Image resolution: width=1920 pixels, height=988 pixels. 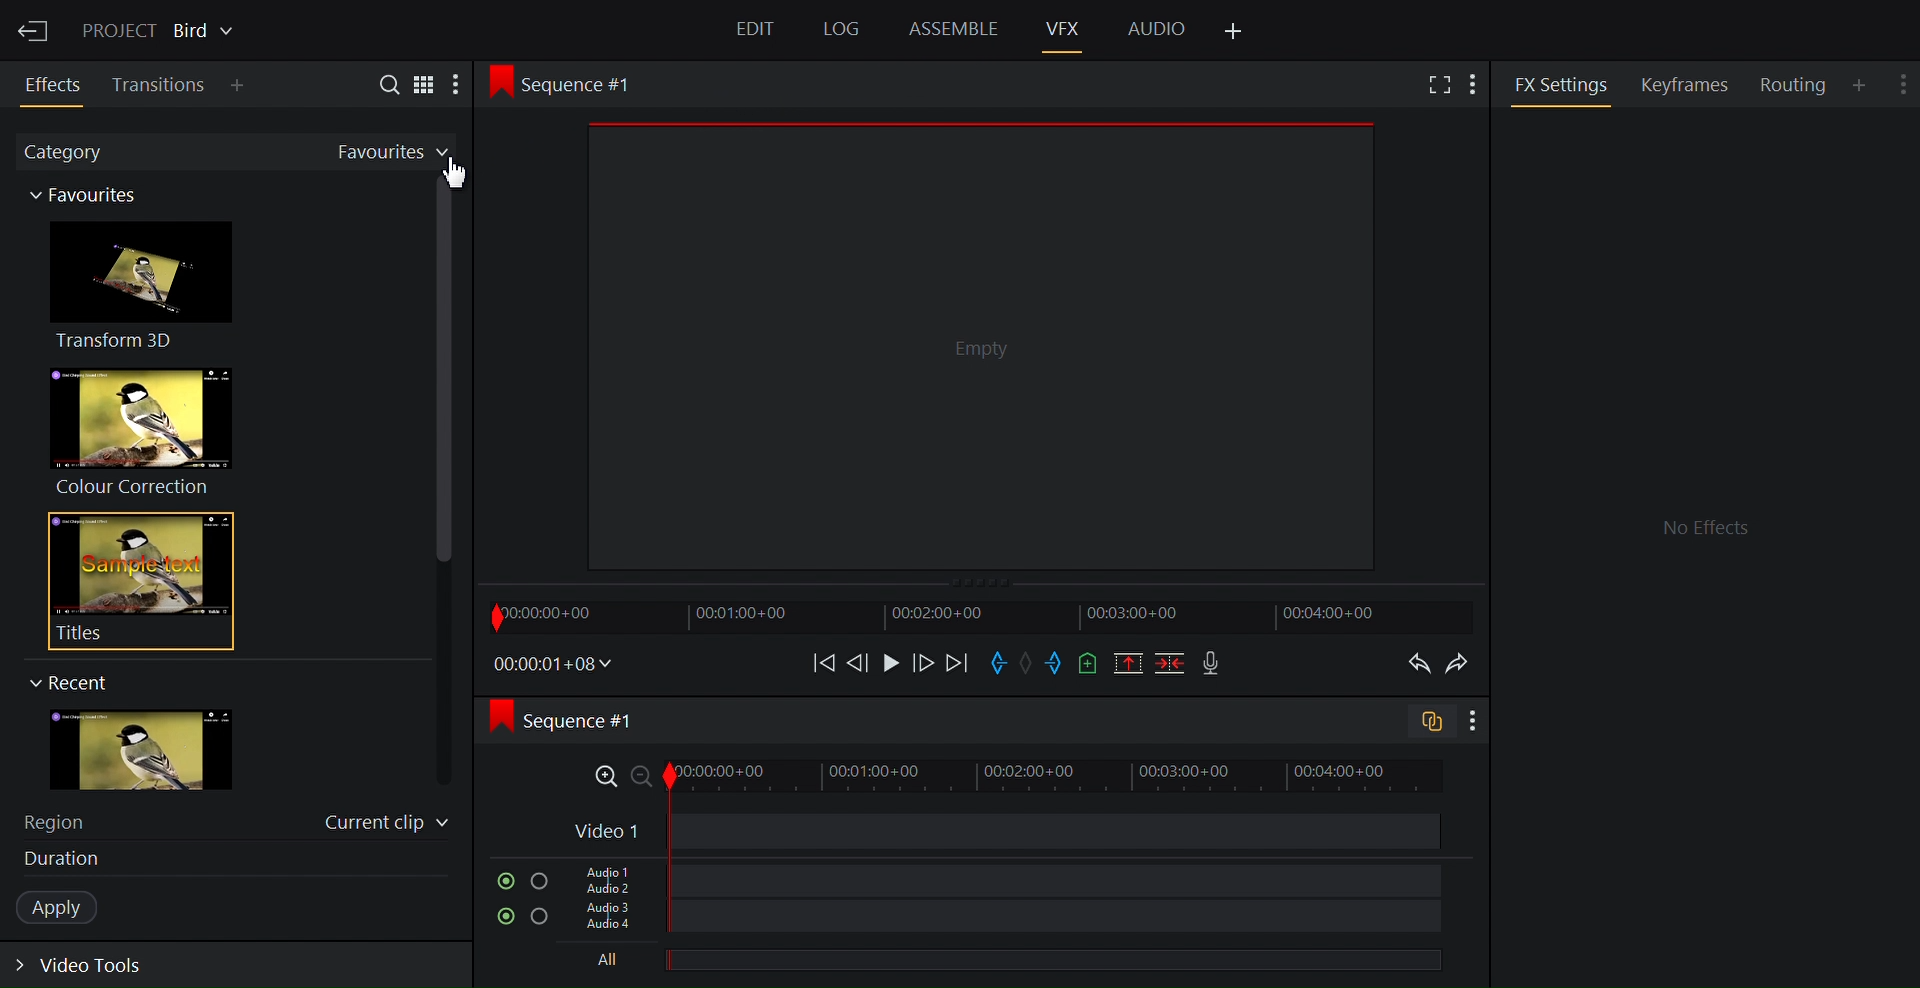 What do you see at coordinates (1905, 80) in the screenshot?
I see `Show settings menu` at bounding box center [1905, 80].